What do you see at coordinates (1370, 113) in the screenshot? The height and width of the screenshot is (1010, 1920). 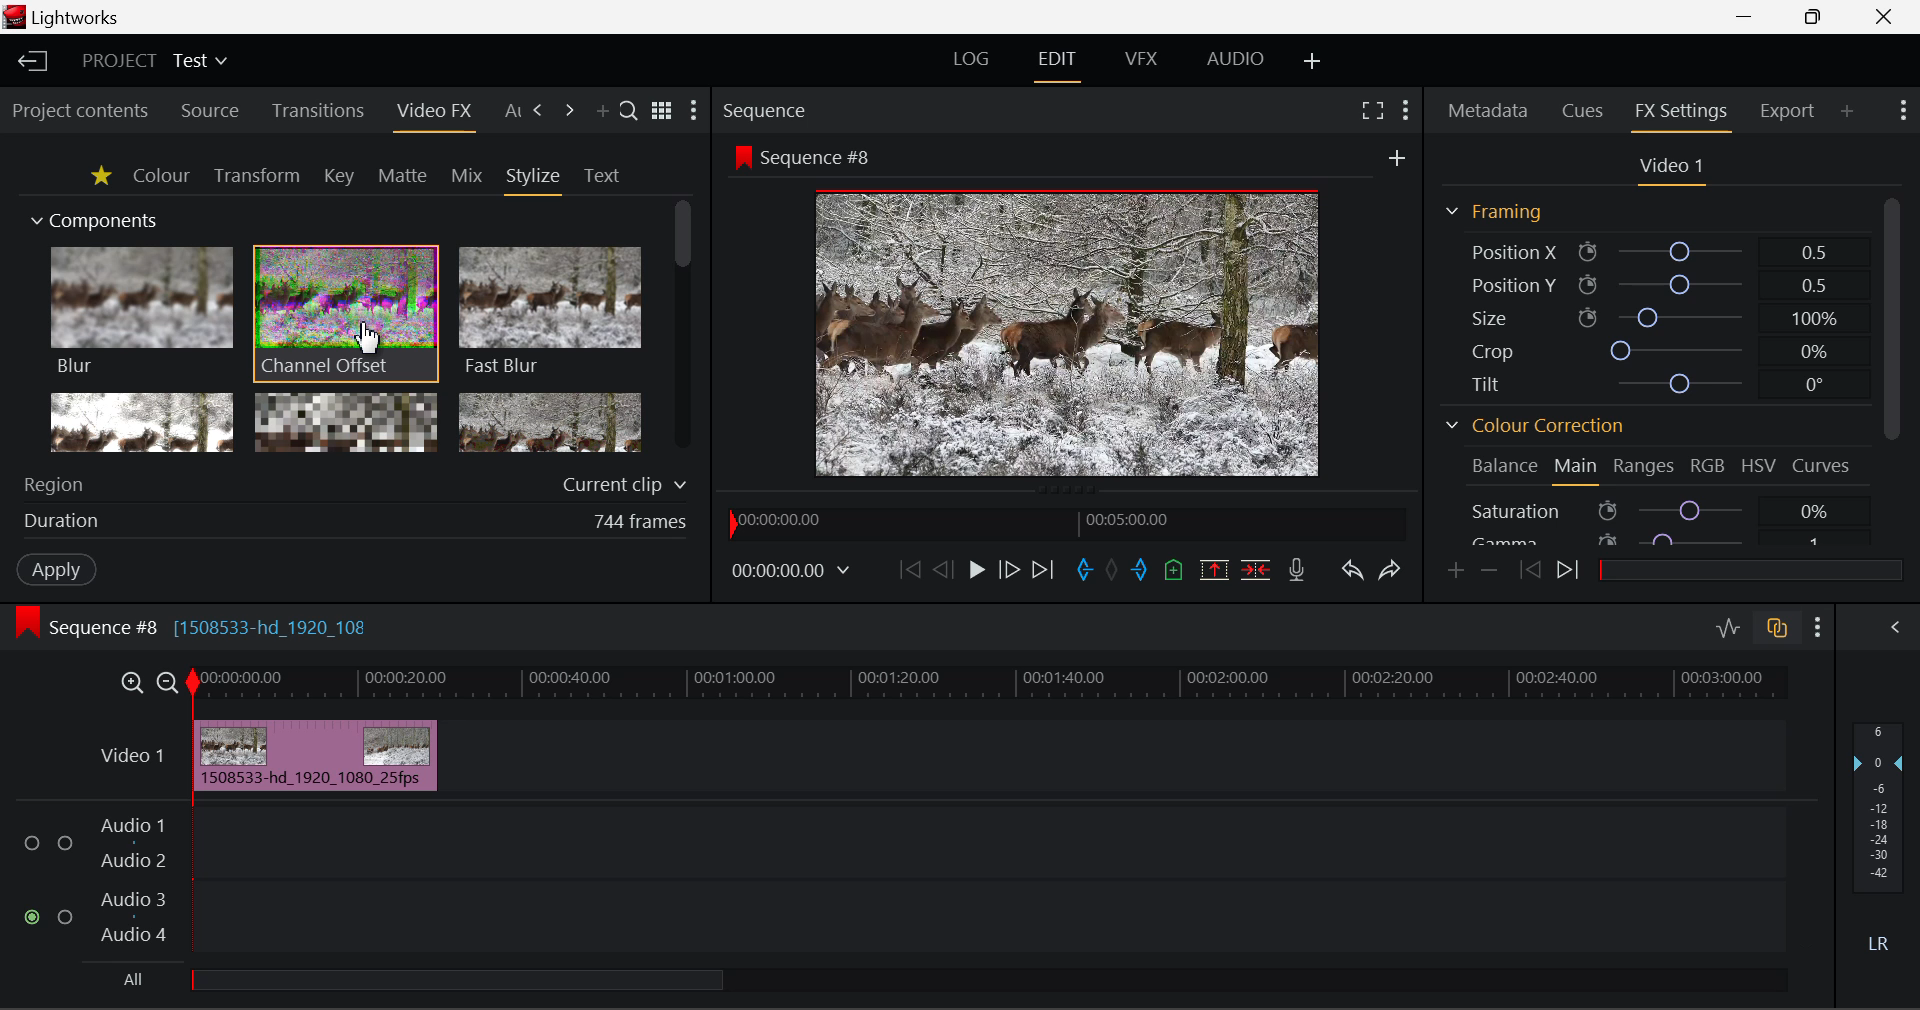 I see `Full Screen` at bounding box center [1370, 113].